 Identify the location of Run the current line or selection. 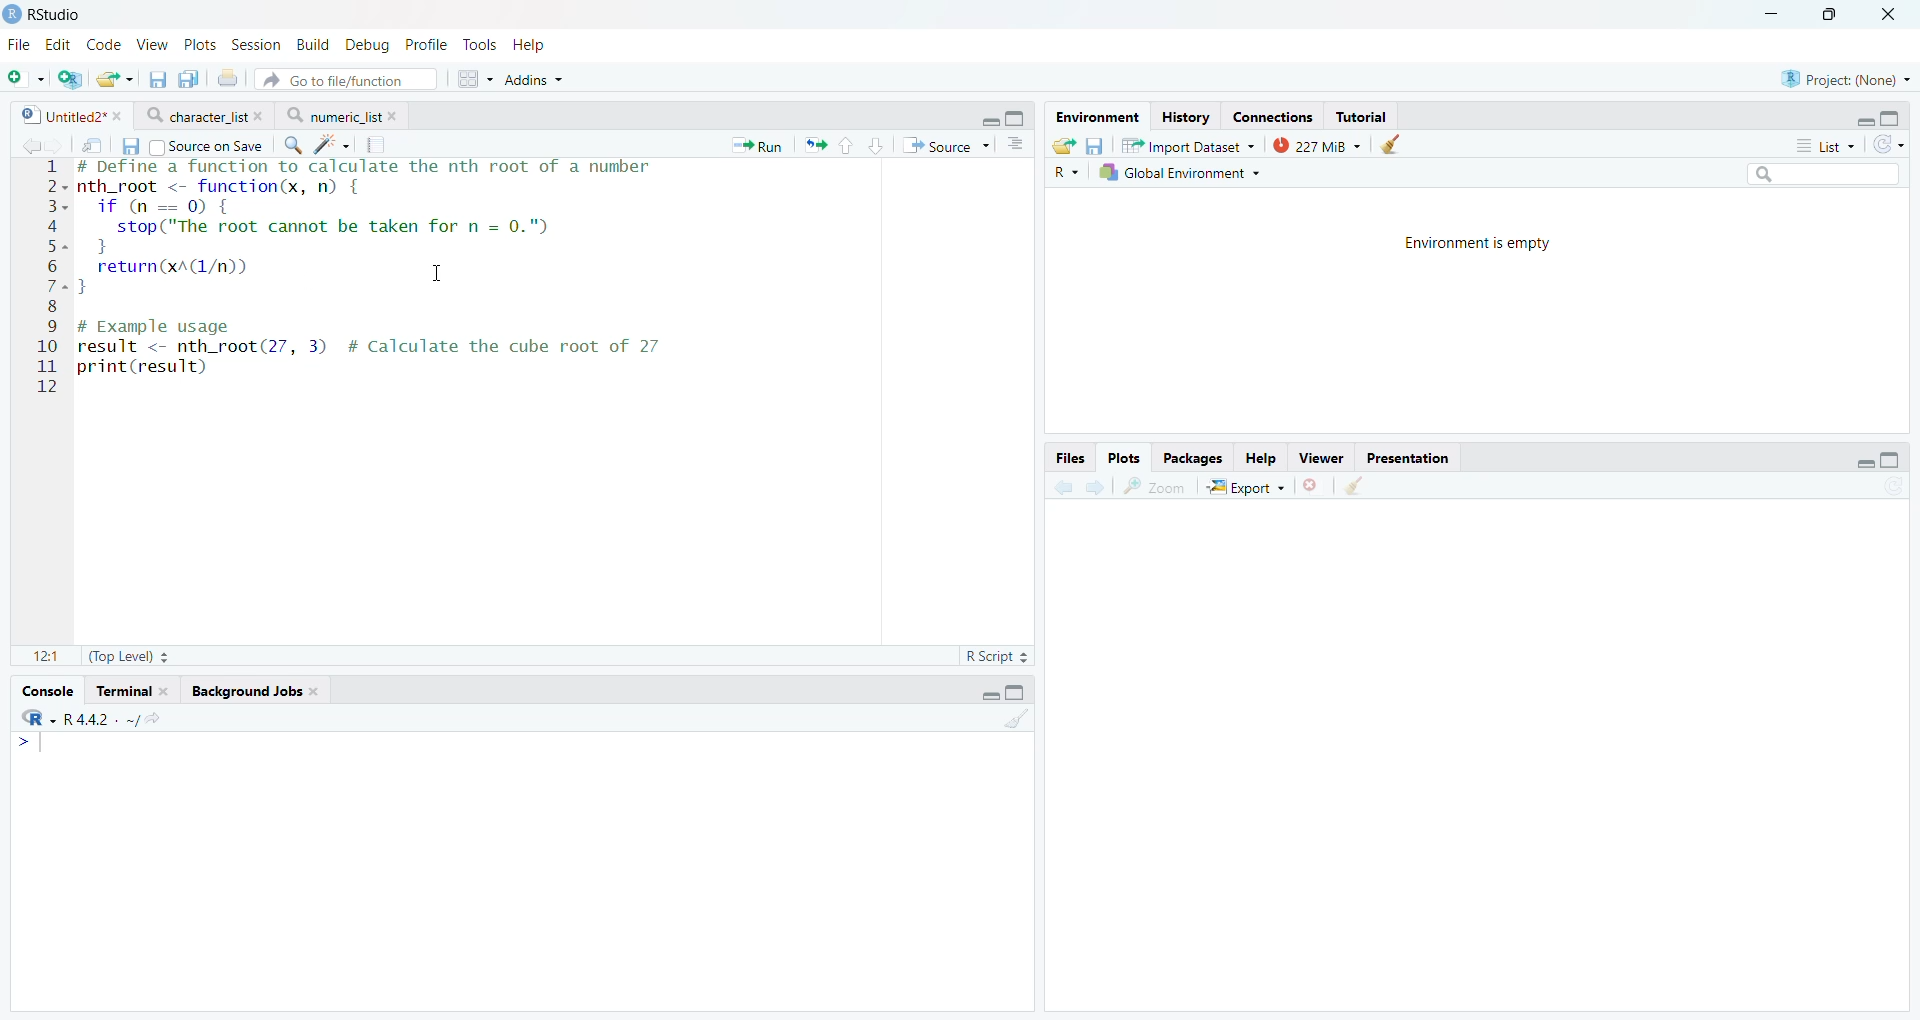
(757, 146).